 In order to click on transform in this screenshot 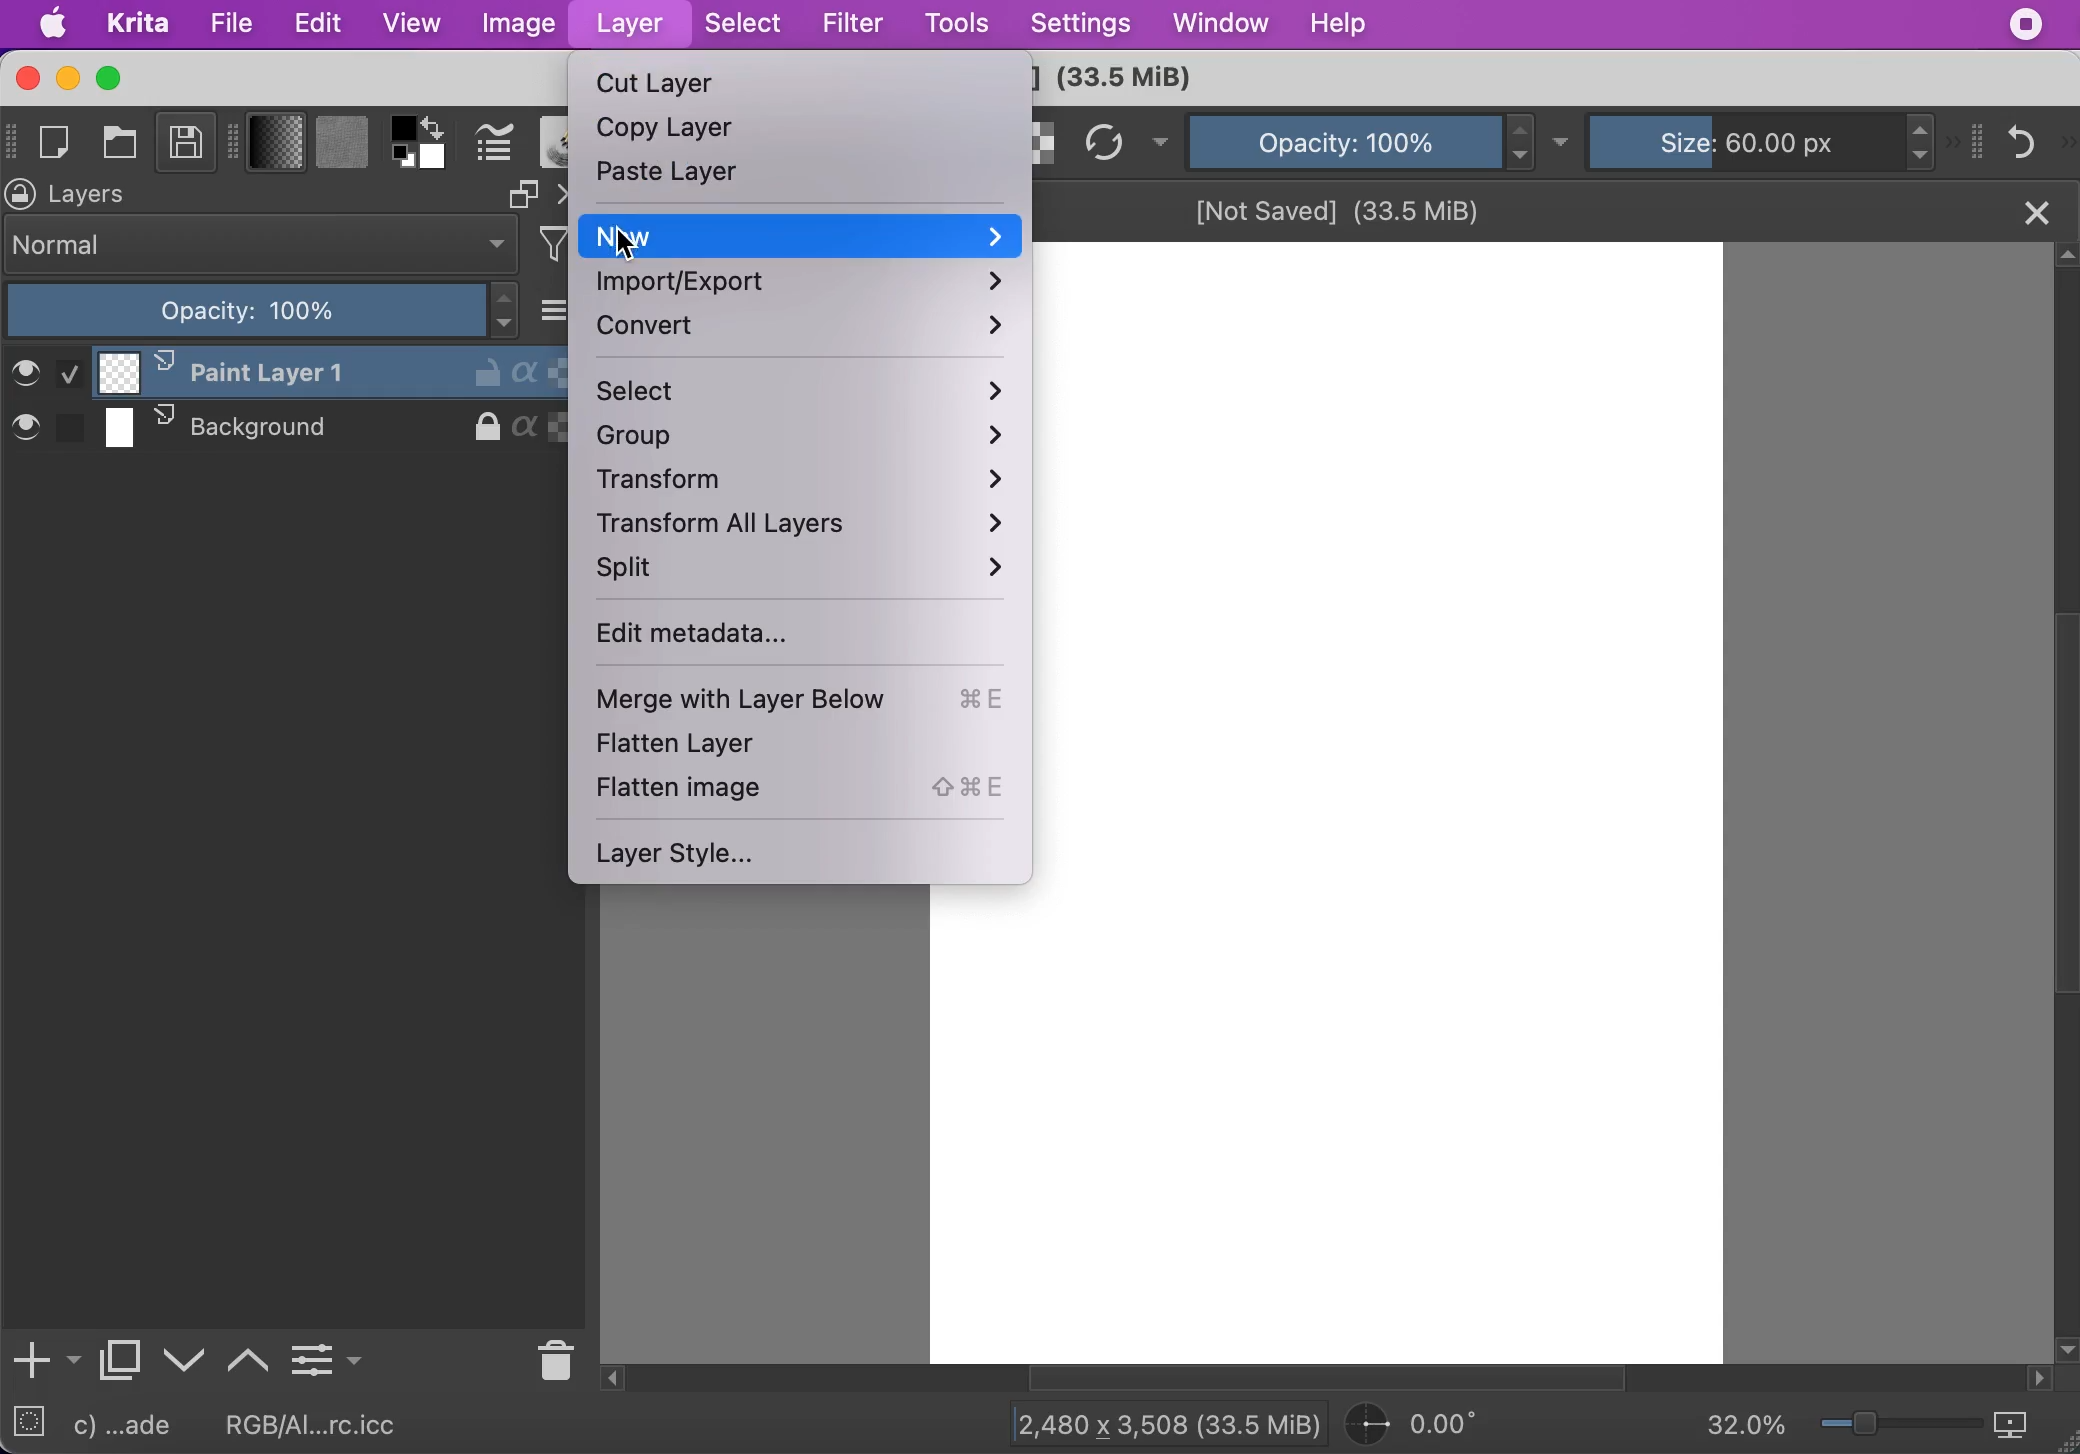, I will do `click(810, 484)`.